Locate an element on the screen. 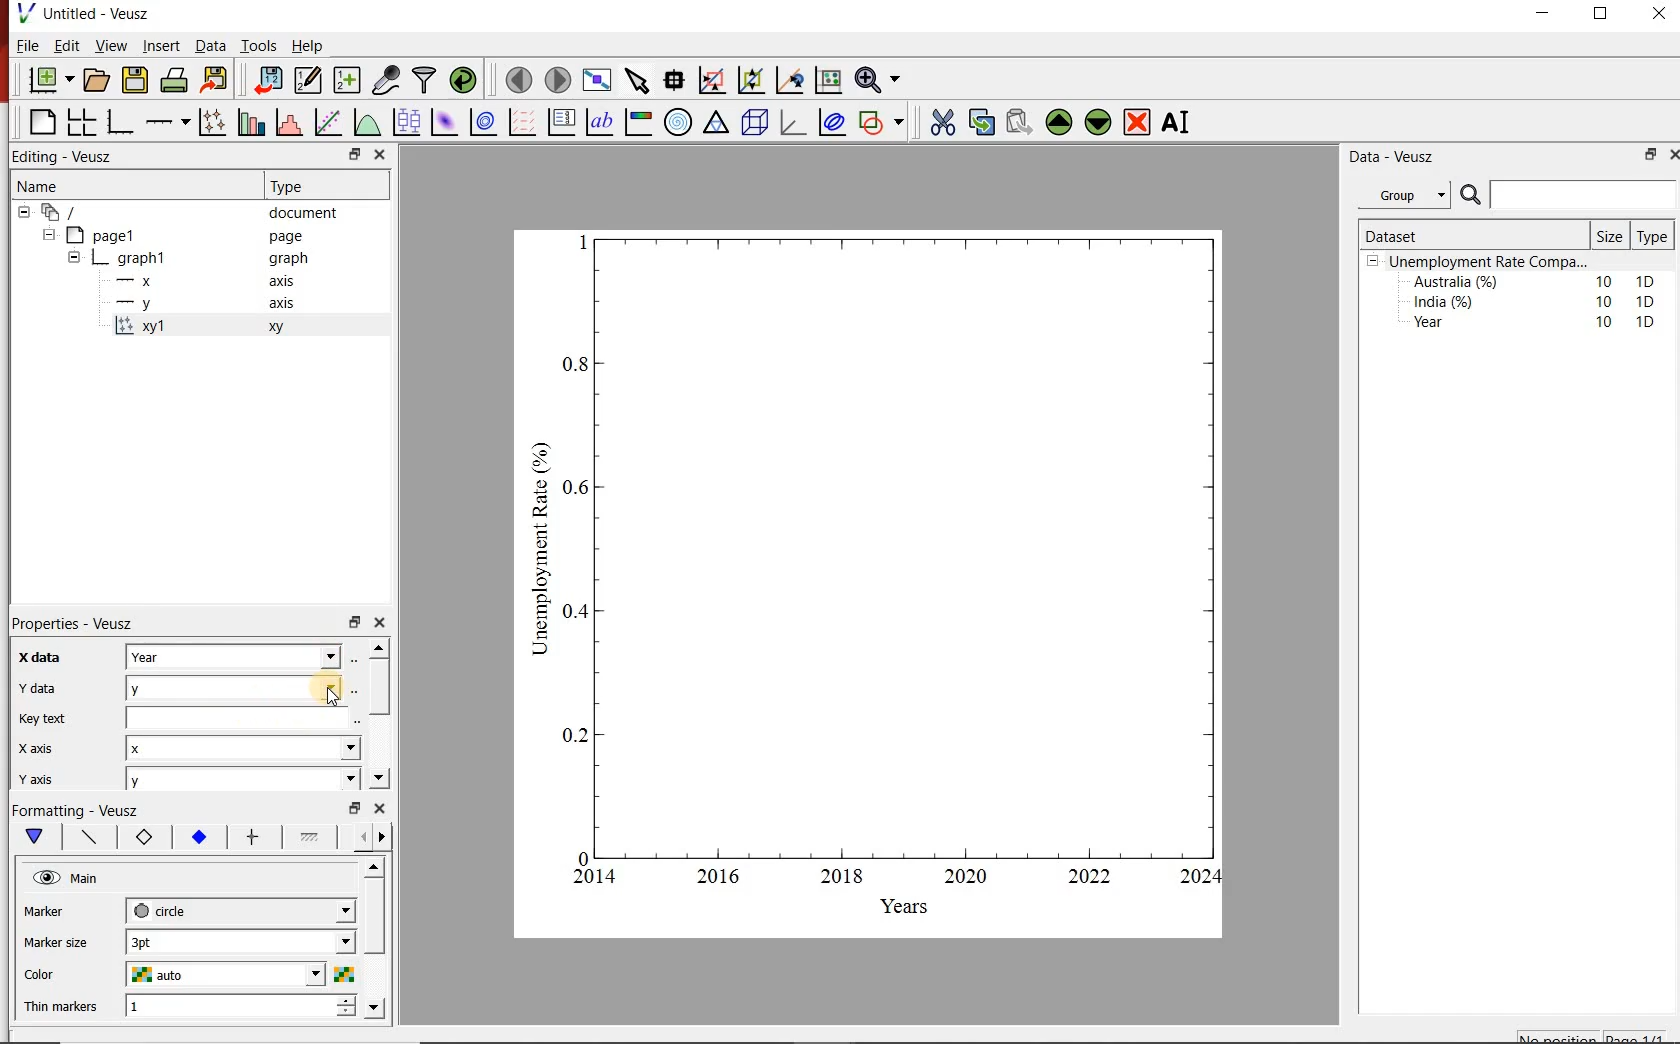 This screenshot has height=1044, width=1680. line 1 is located at coordinates (310, 835).